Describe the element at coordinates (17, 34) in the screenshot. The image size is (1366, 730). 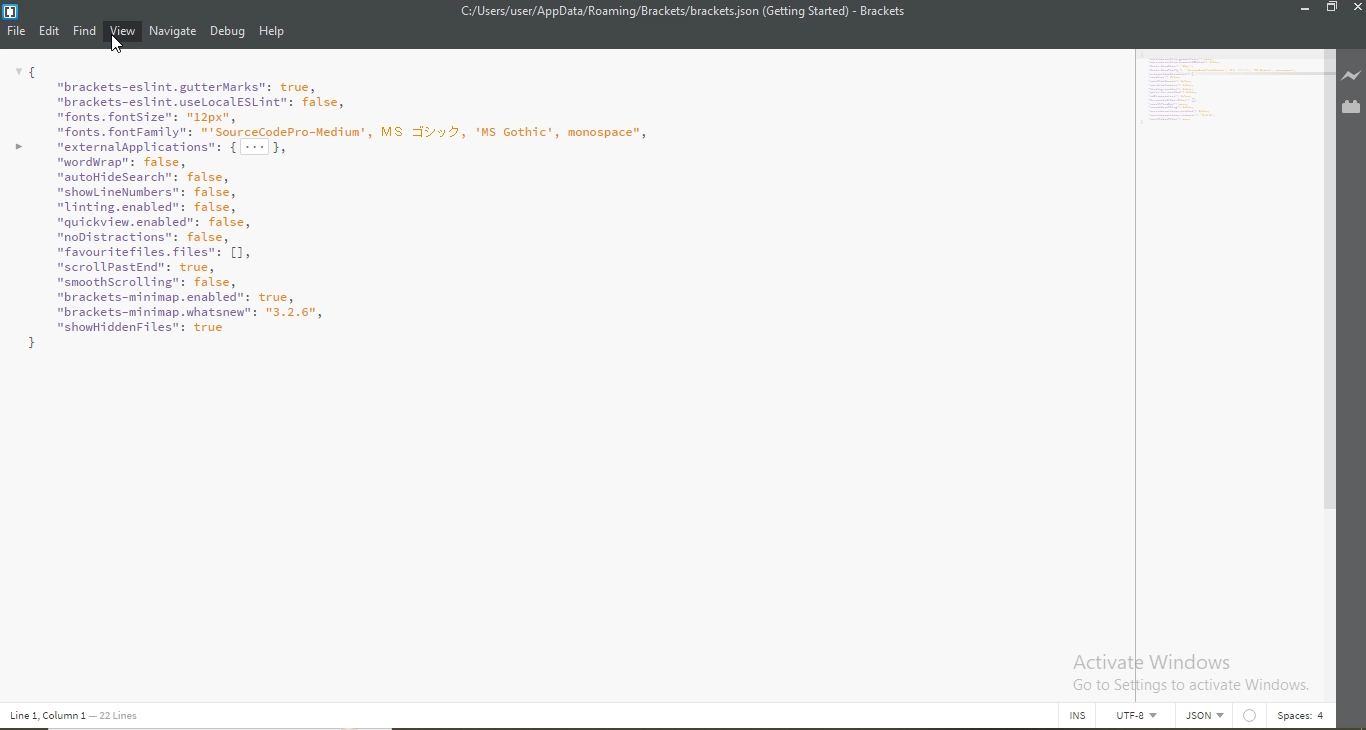
I see `File` at that location.